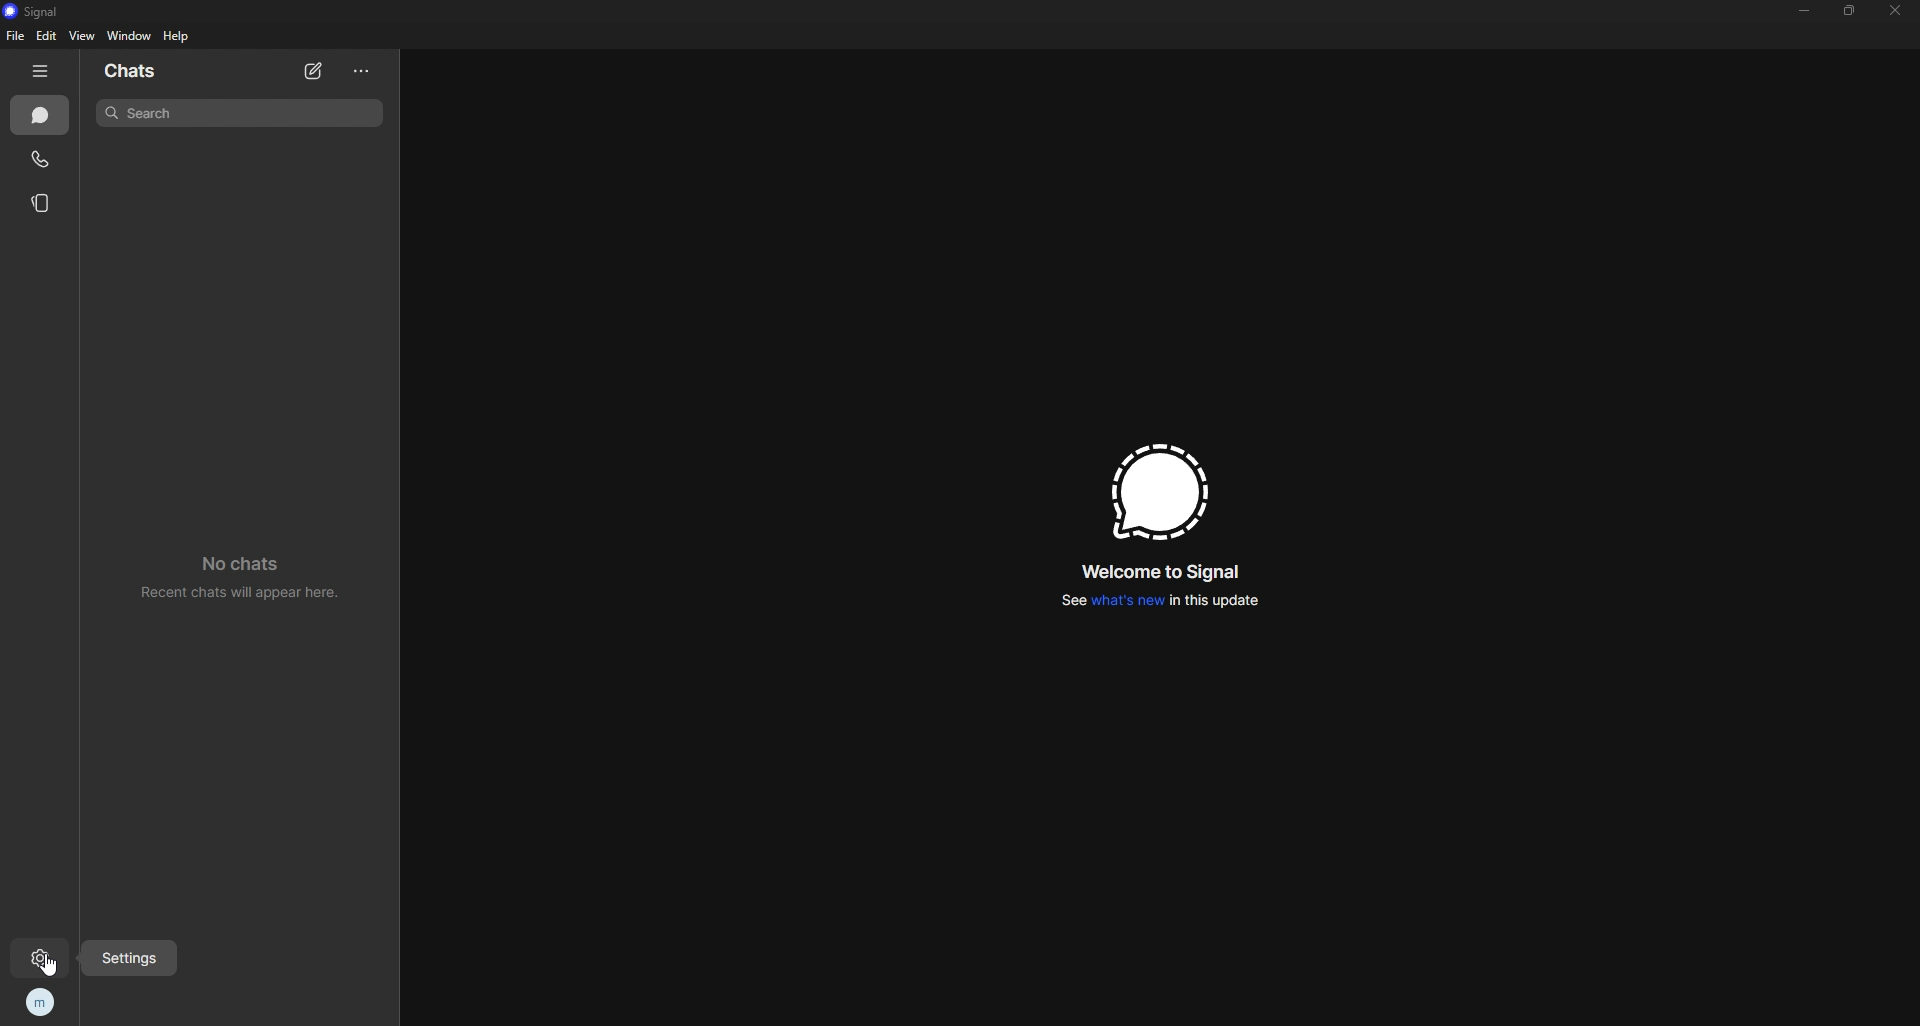 The image size is (1920, 1026). What do you see at coordinates (16, 36) in the screenshot?
I see `file` at bounding box center [16, 36].